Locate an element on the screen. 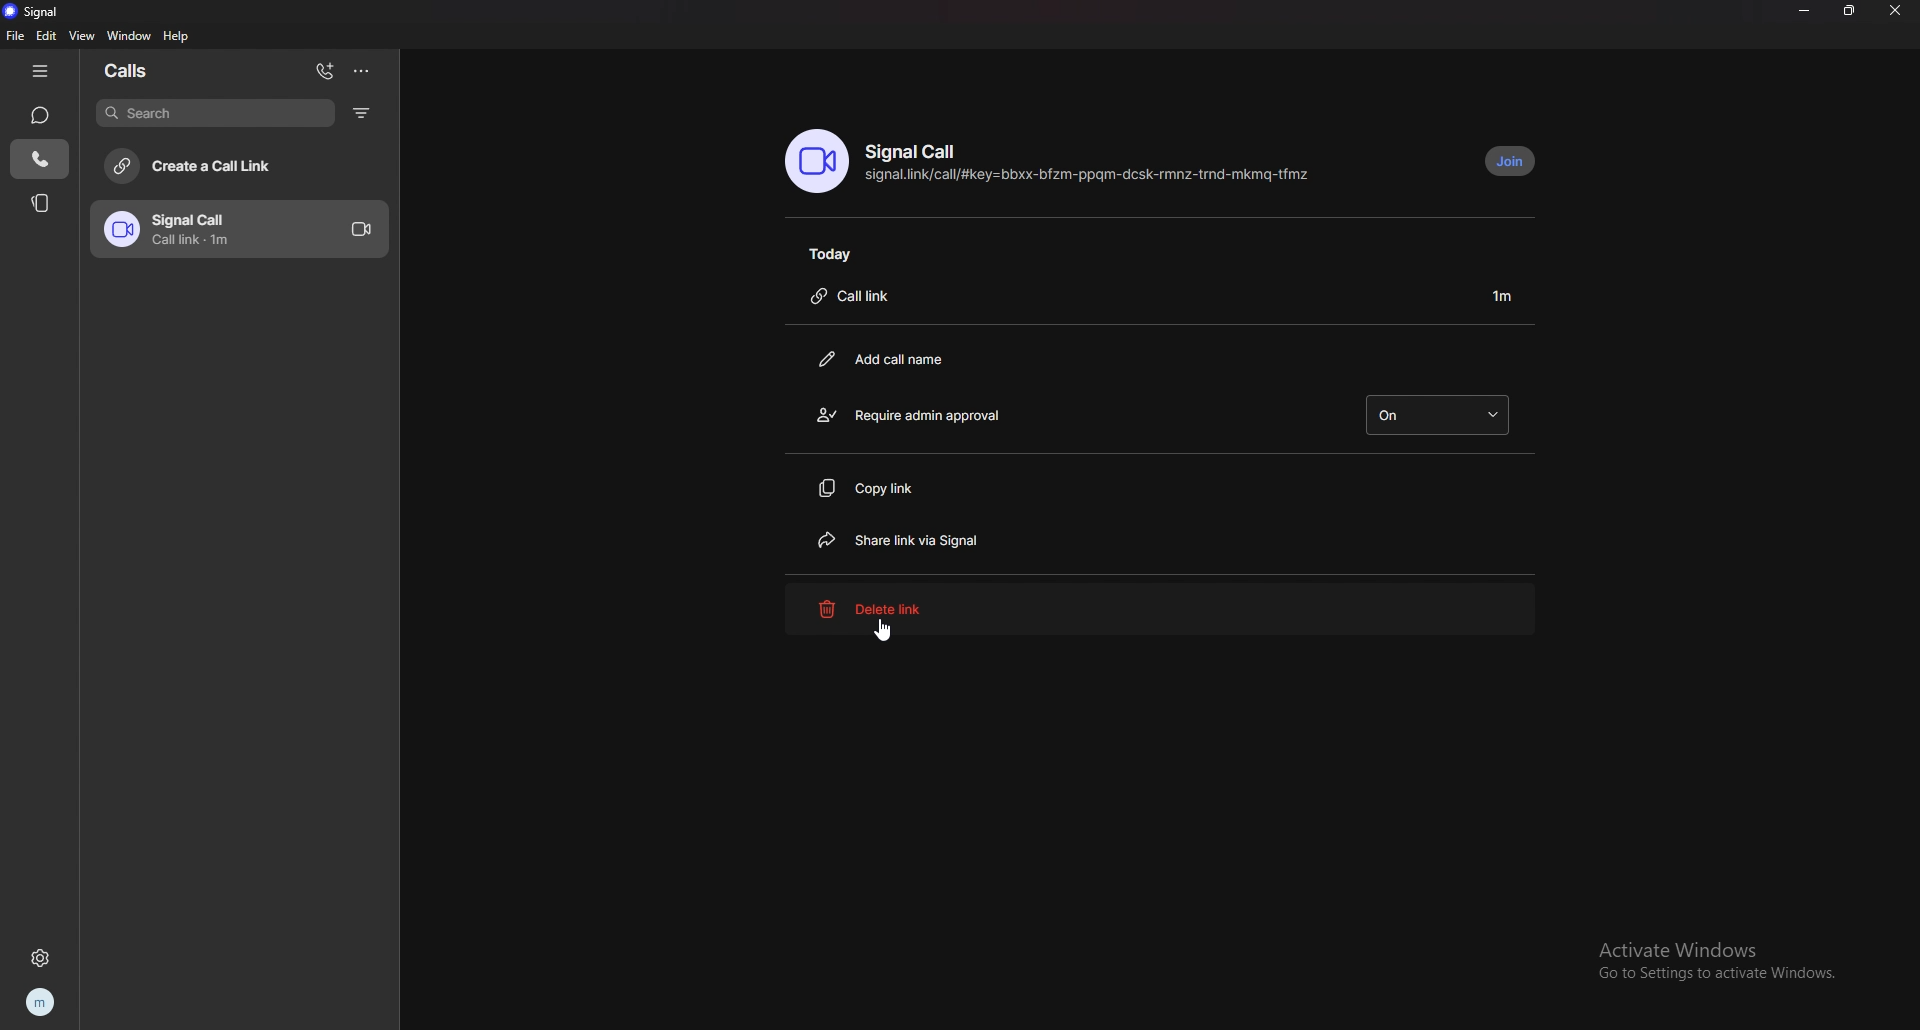  resize is located at coordinates (1851, 10).